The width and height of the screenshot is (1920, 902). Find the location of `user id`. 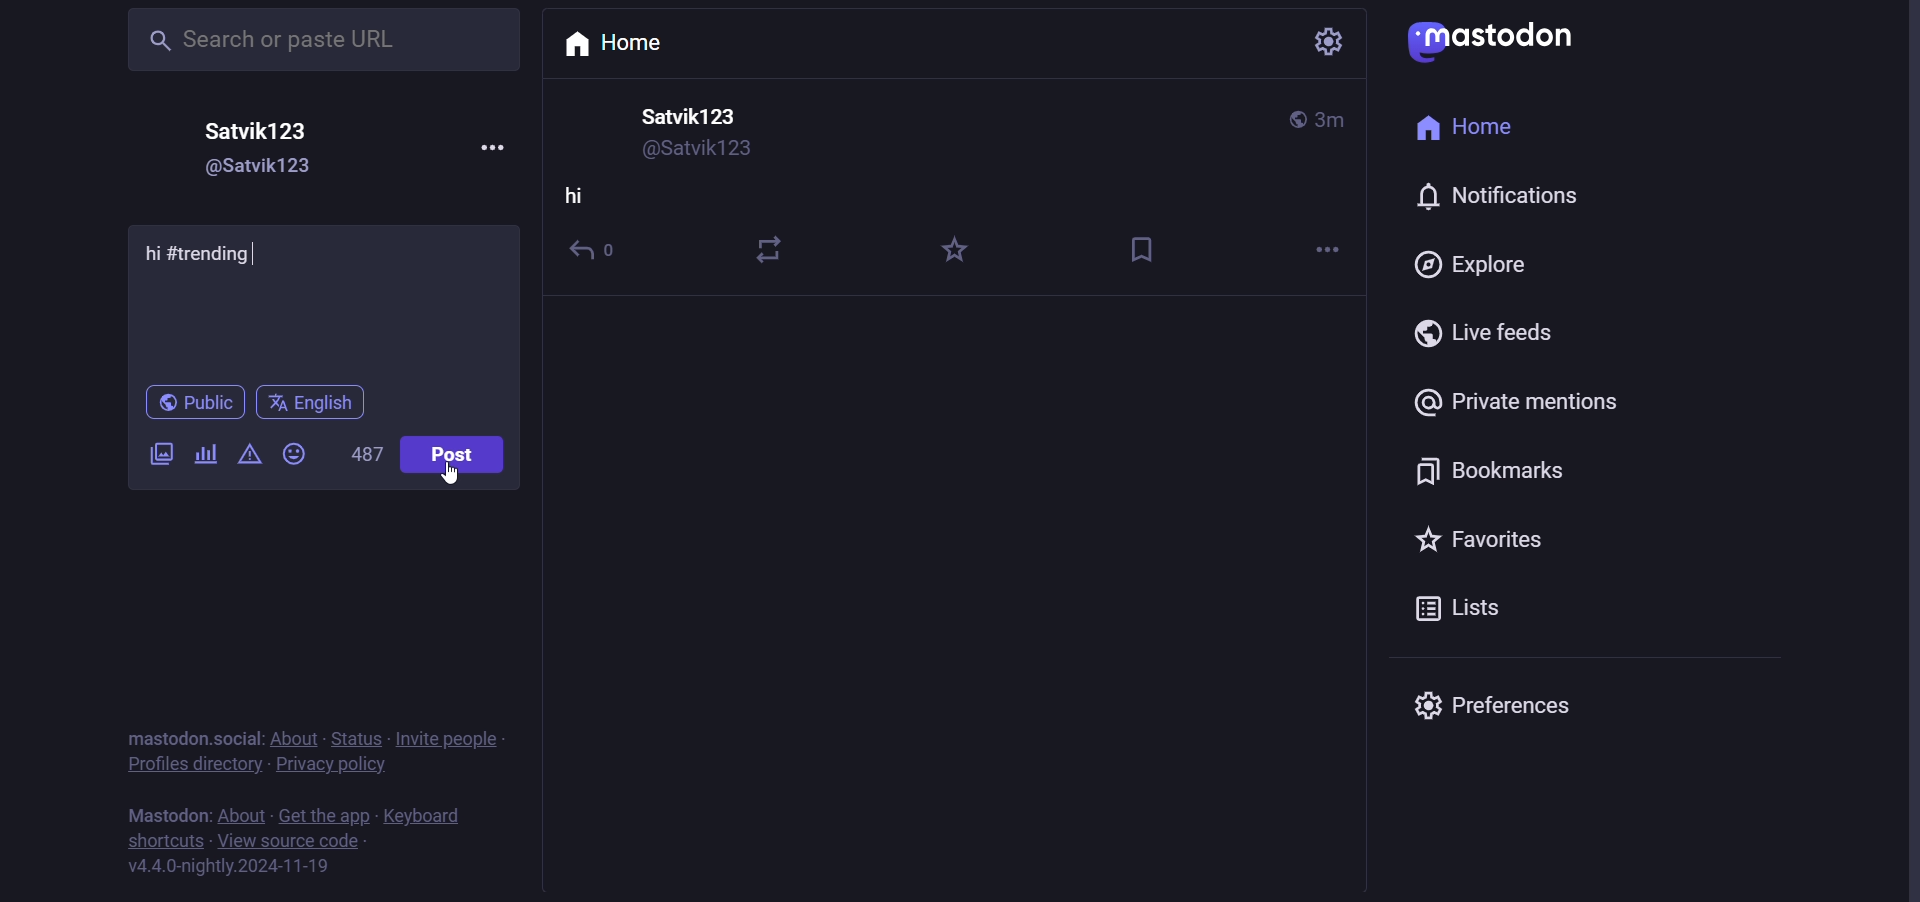

user id is located at coordinates (704, 151).